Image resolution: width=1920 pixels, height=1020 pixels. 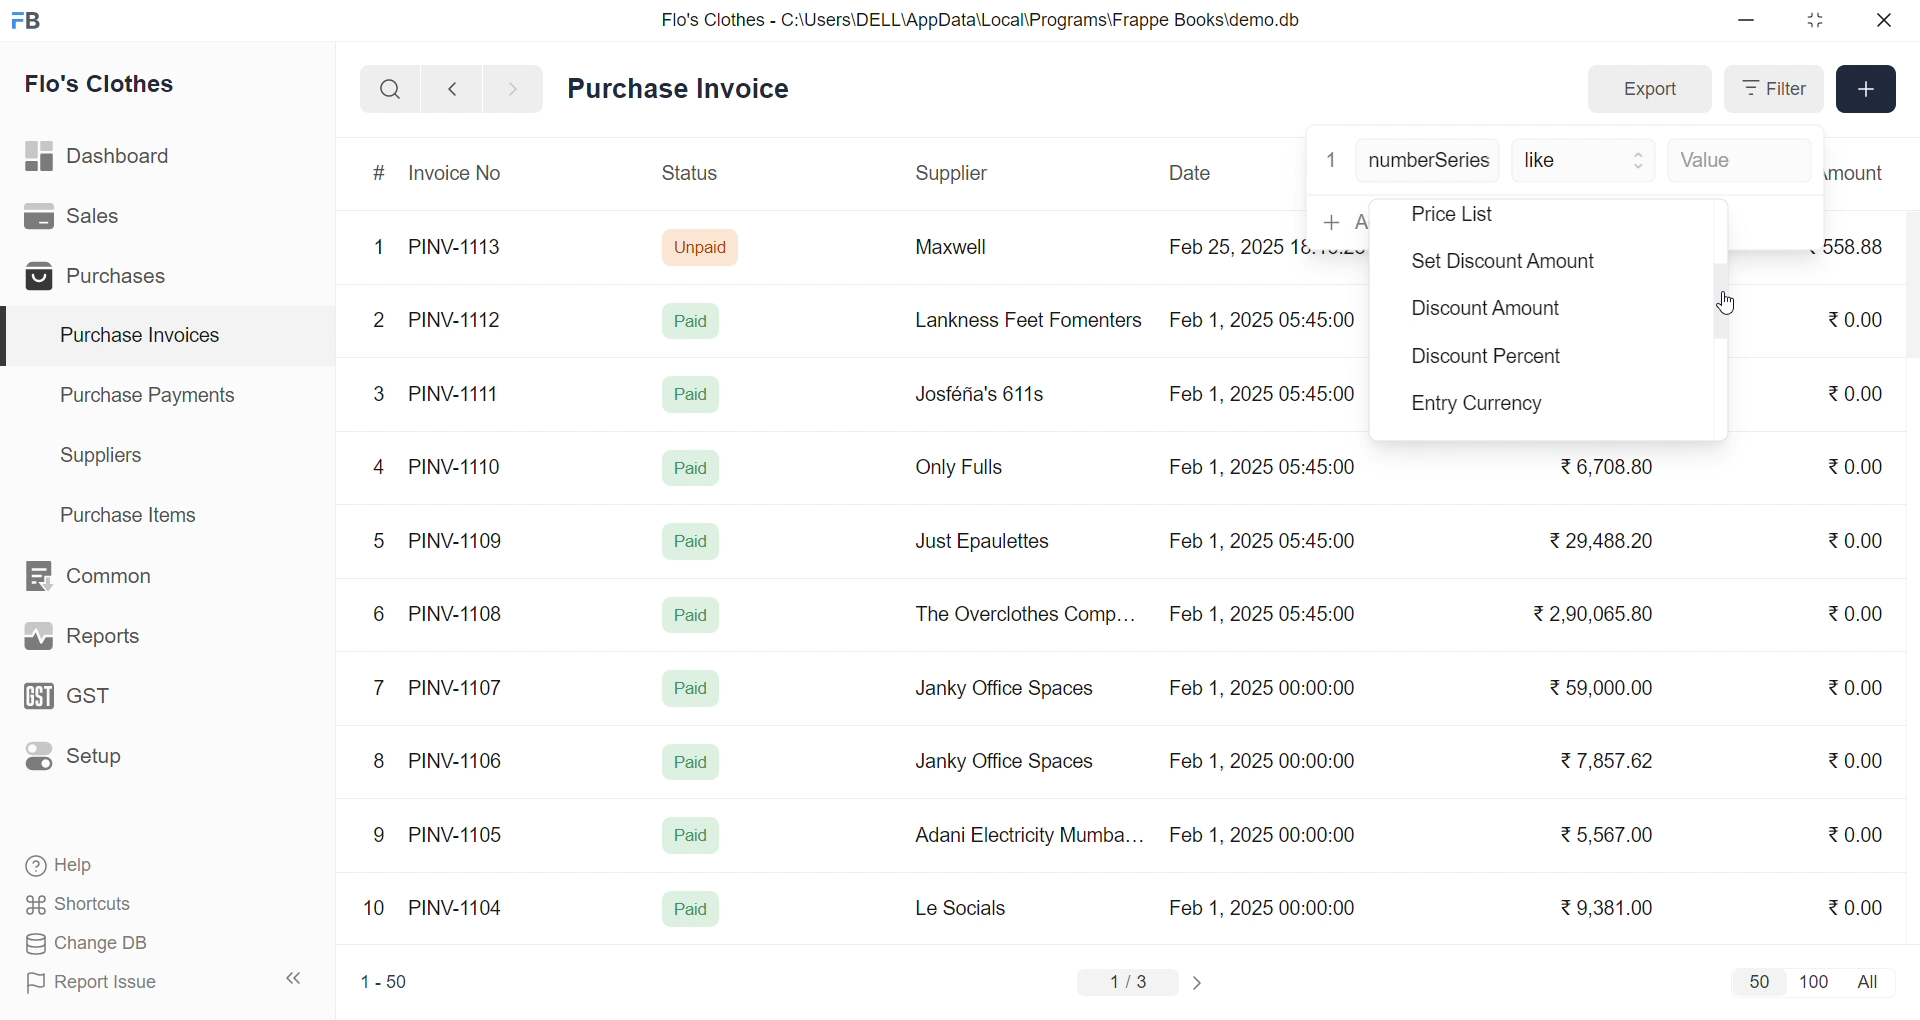 What do you see at coordinates (106, 455) in the screenshot?
I see `Suppliers` at bounding box center [106, 455].